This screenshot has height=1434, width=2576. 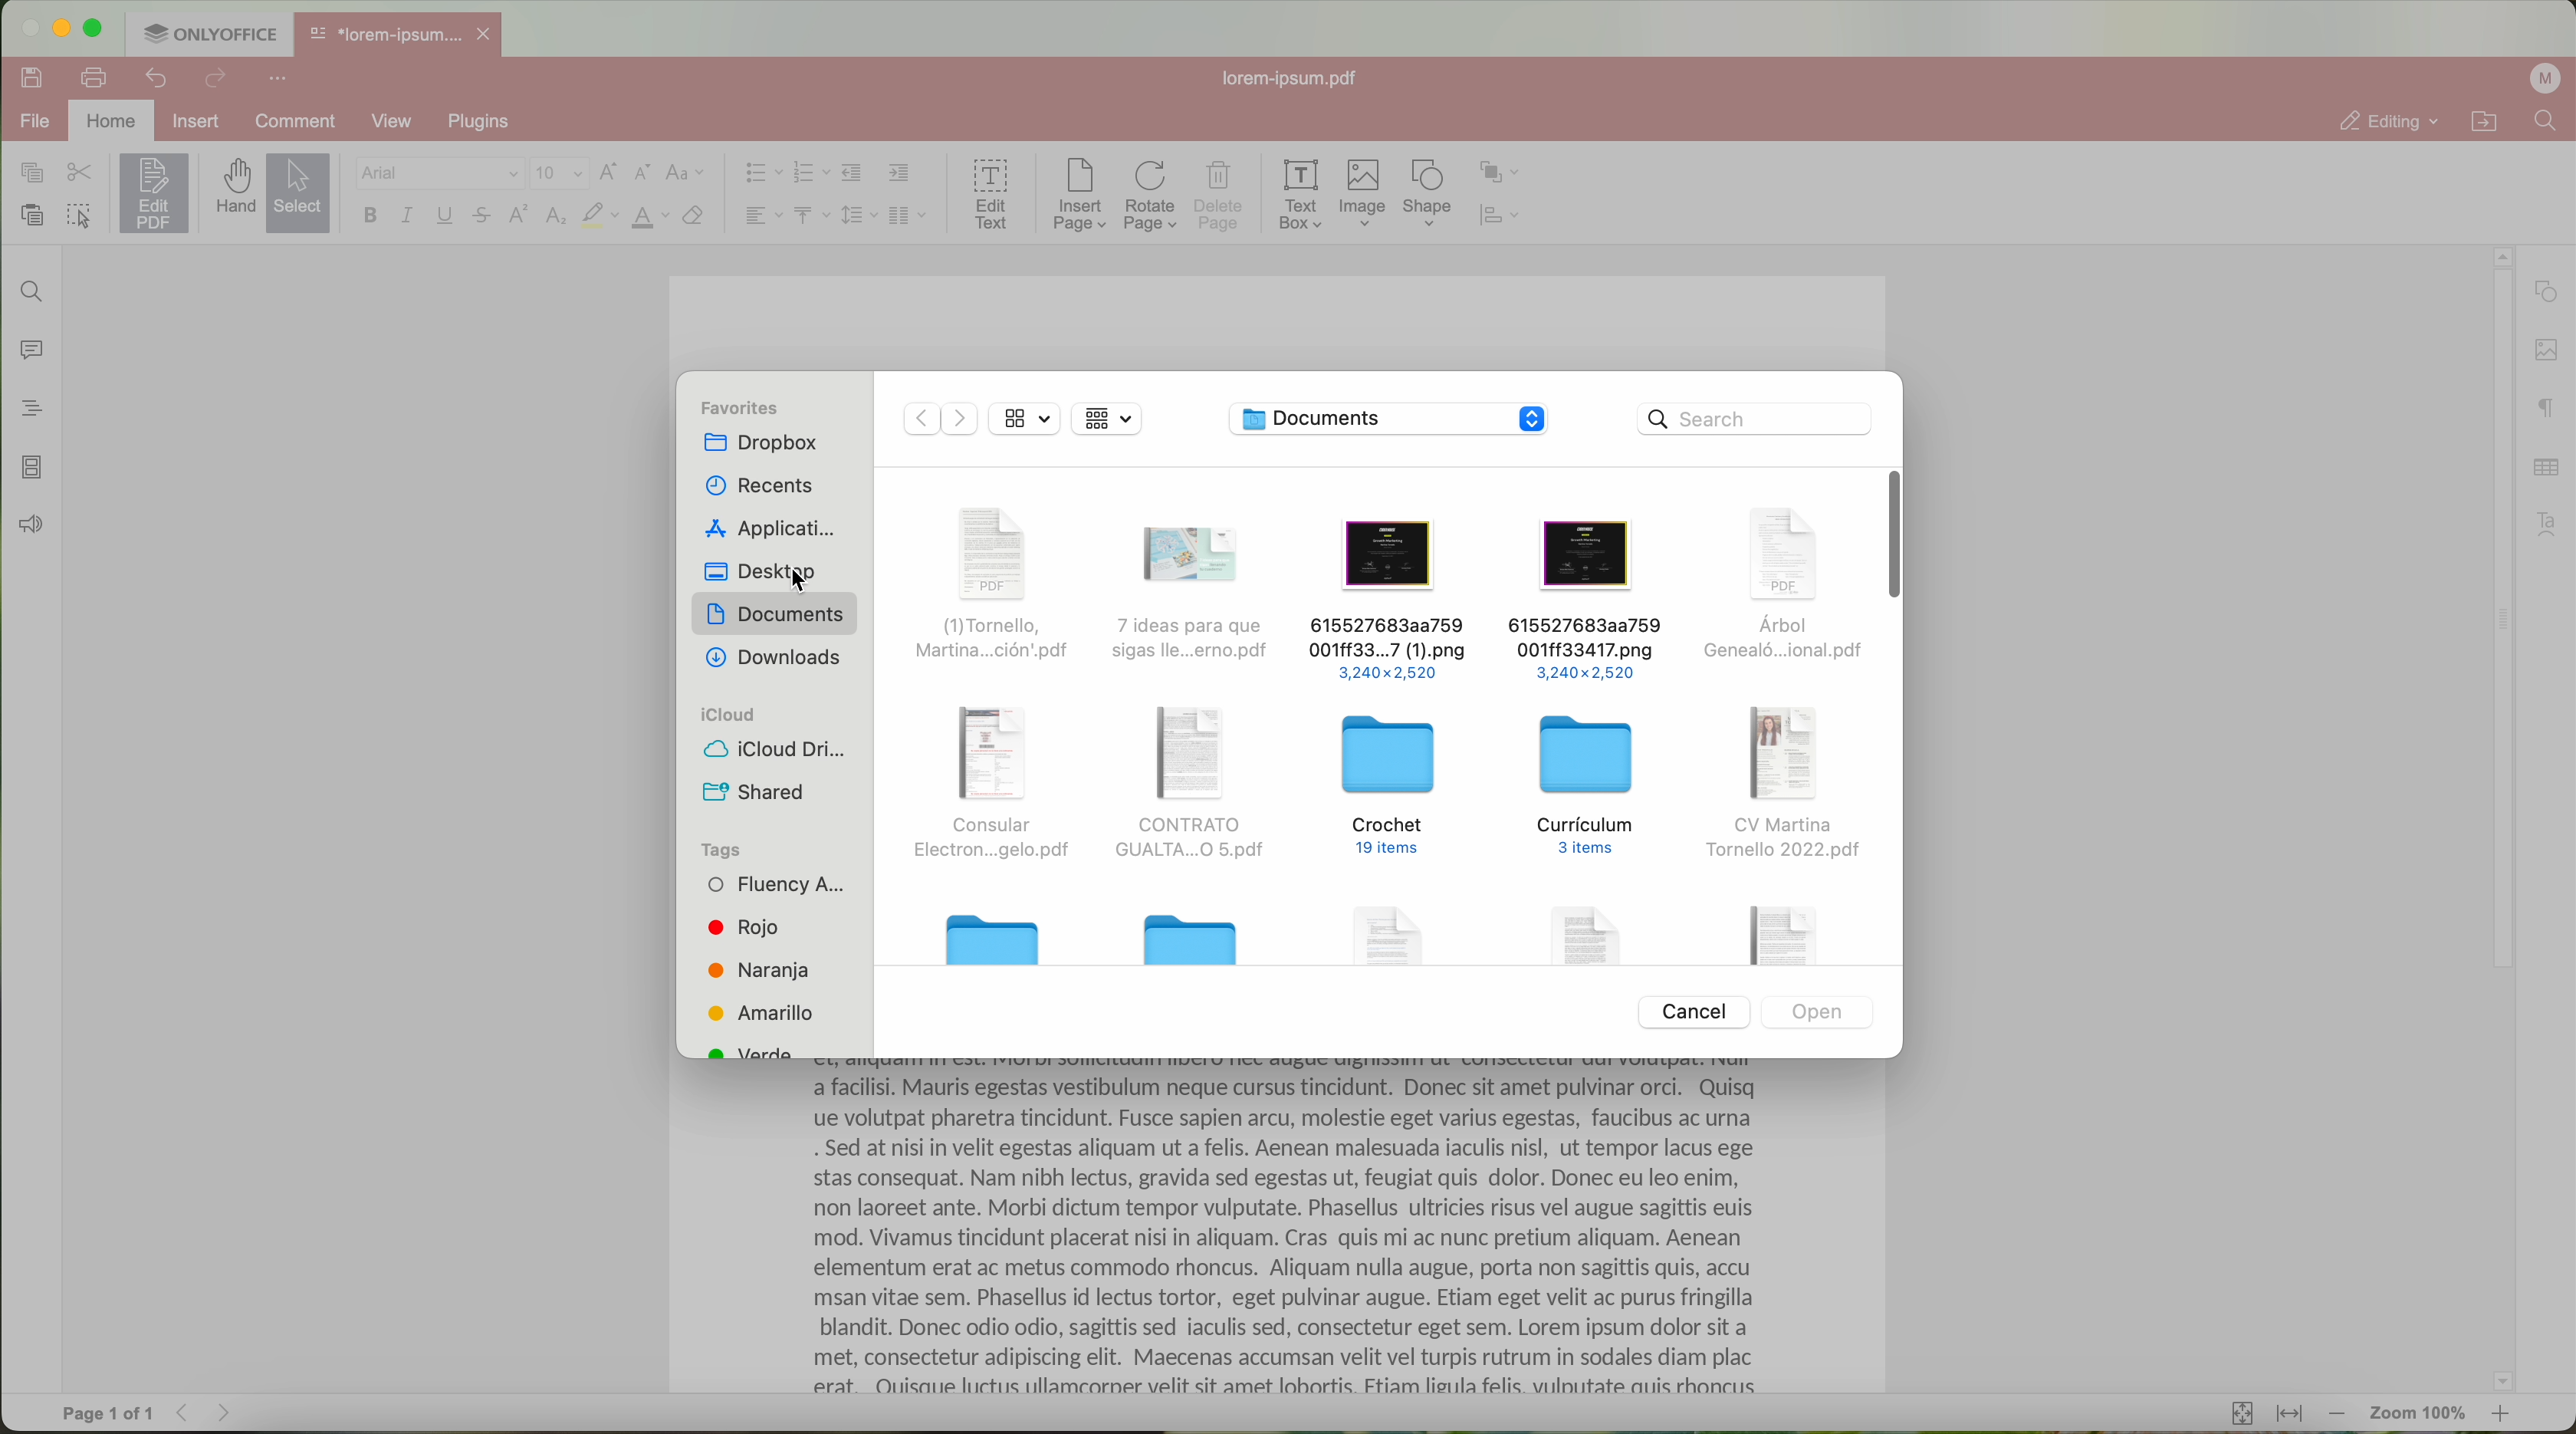 I want to click on CV Martina
Tornello 2022.pdf, so click(x=1784, y=782).